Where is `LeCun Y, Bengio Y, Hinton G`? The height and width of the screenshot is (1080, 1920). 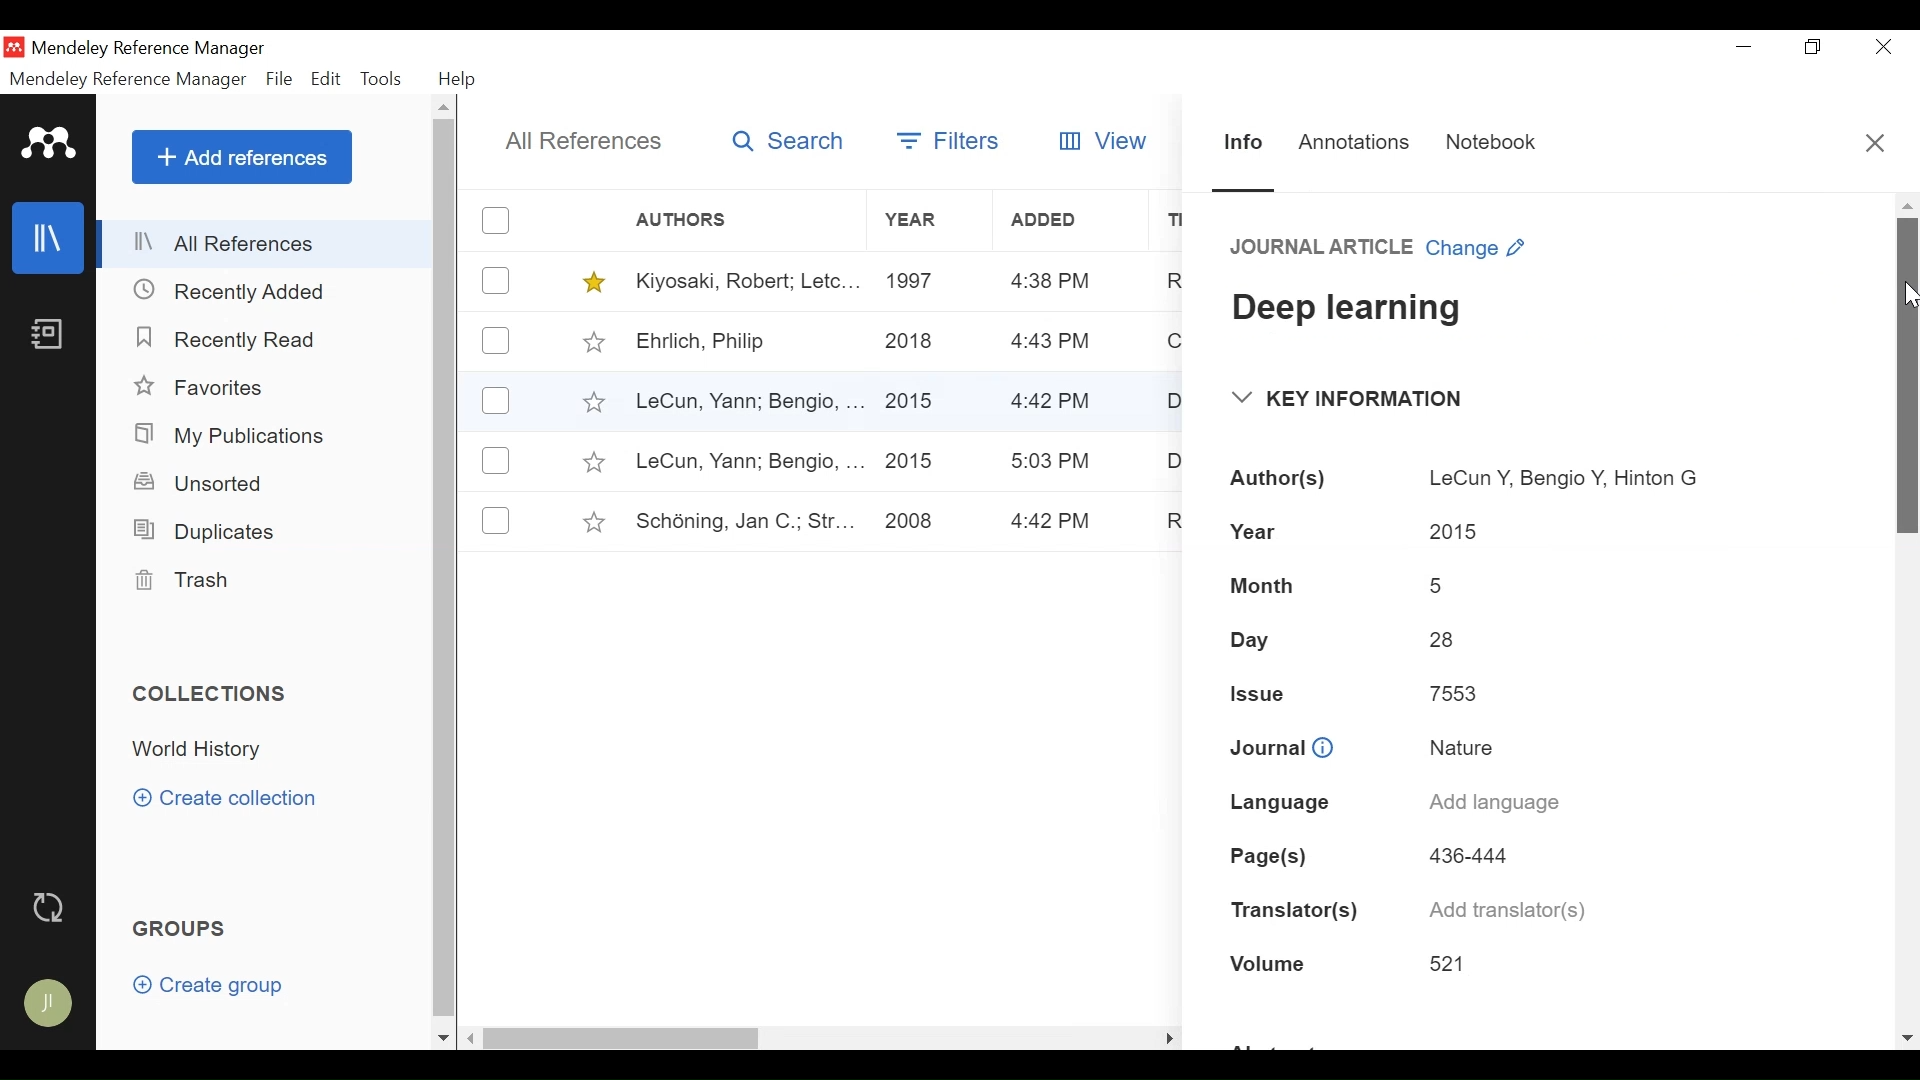 LeCun Y, Bengio Y, Hinton G is located at coordinates (1564, 471).